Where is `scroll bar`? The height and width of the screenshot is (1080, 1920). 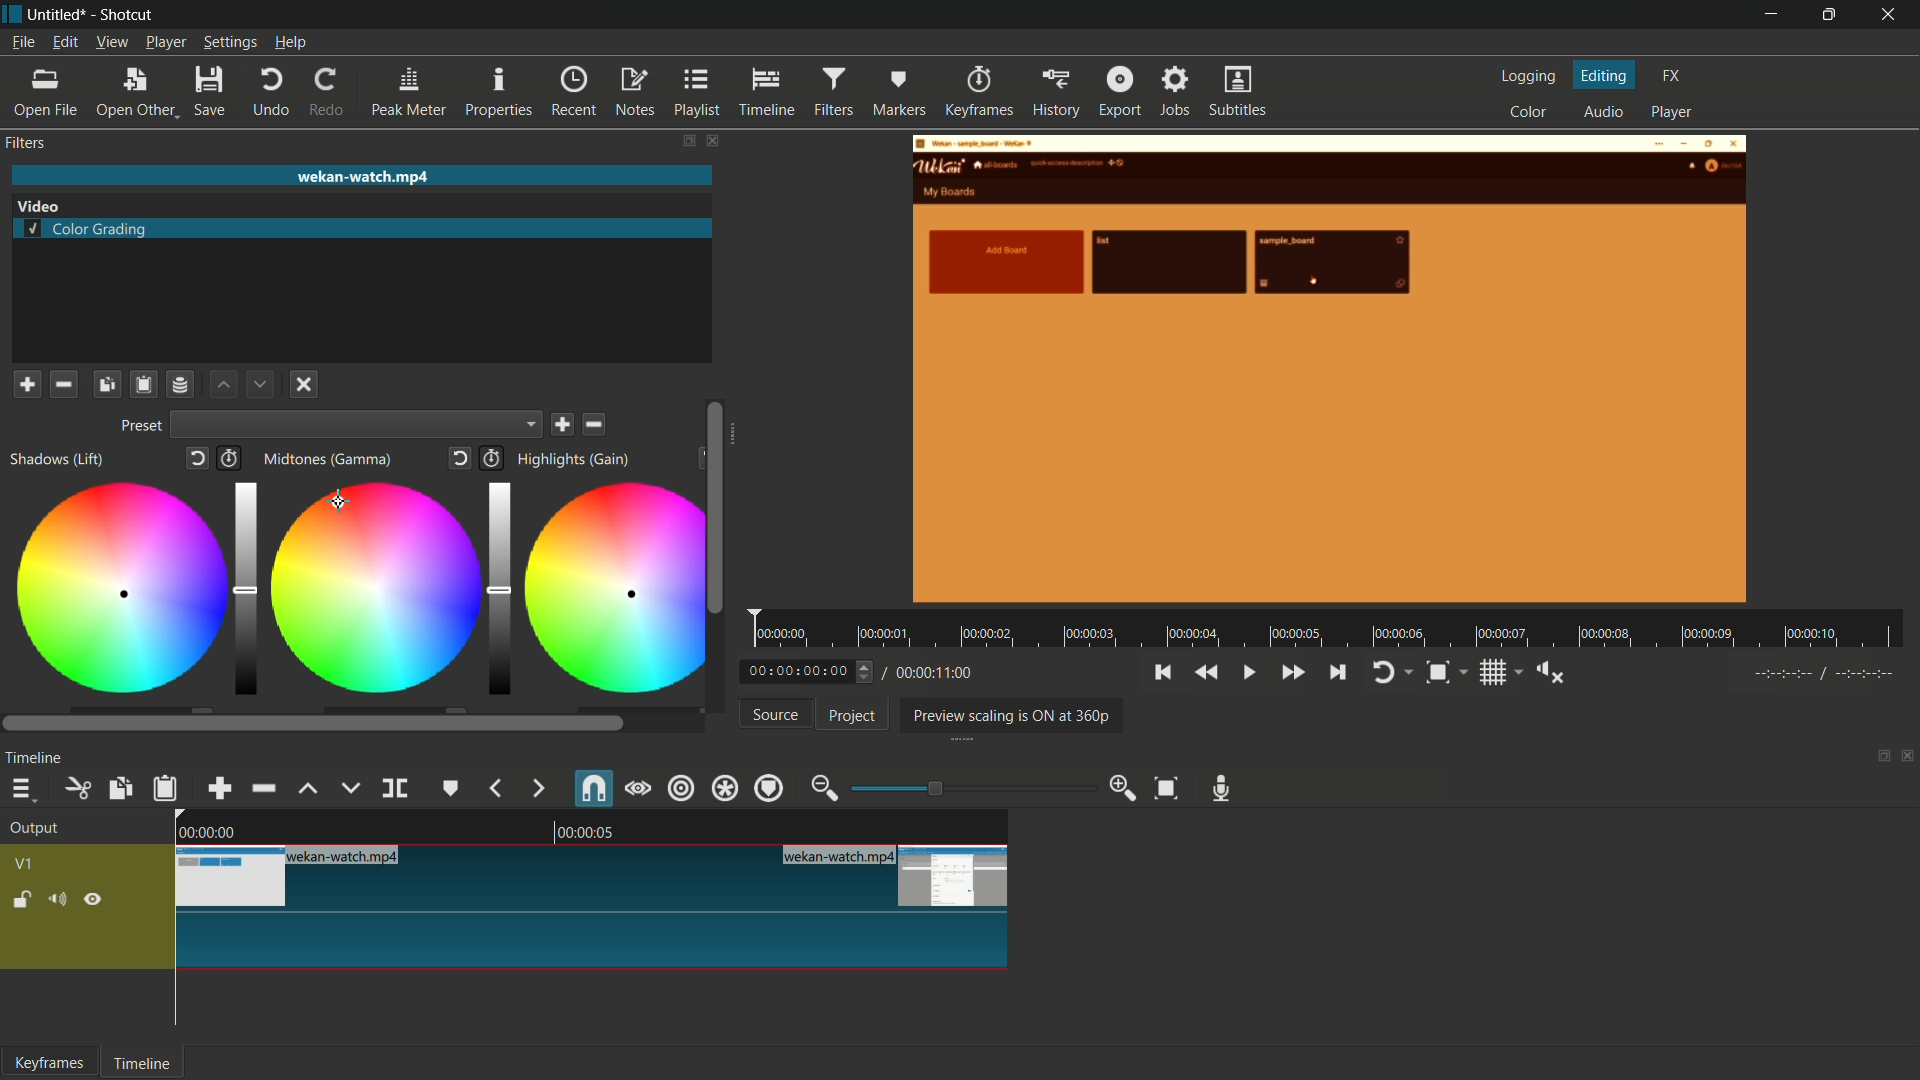
scroll bar is located at coordinates (737, 440).